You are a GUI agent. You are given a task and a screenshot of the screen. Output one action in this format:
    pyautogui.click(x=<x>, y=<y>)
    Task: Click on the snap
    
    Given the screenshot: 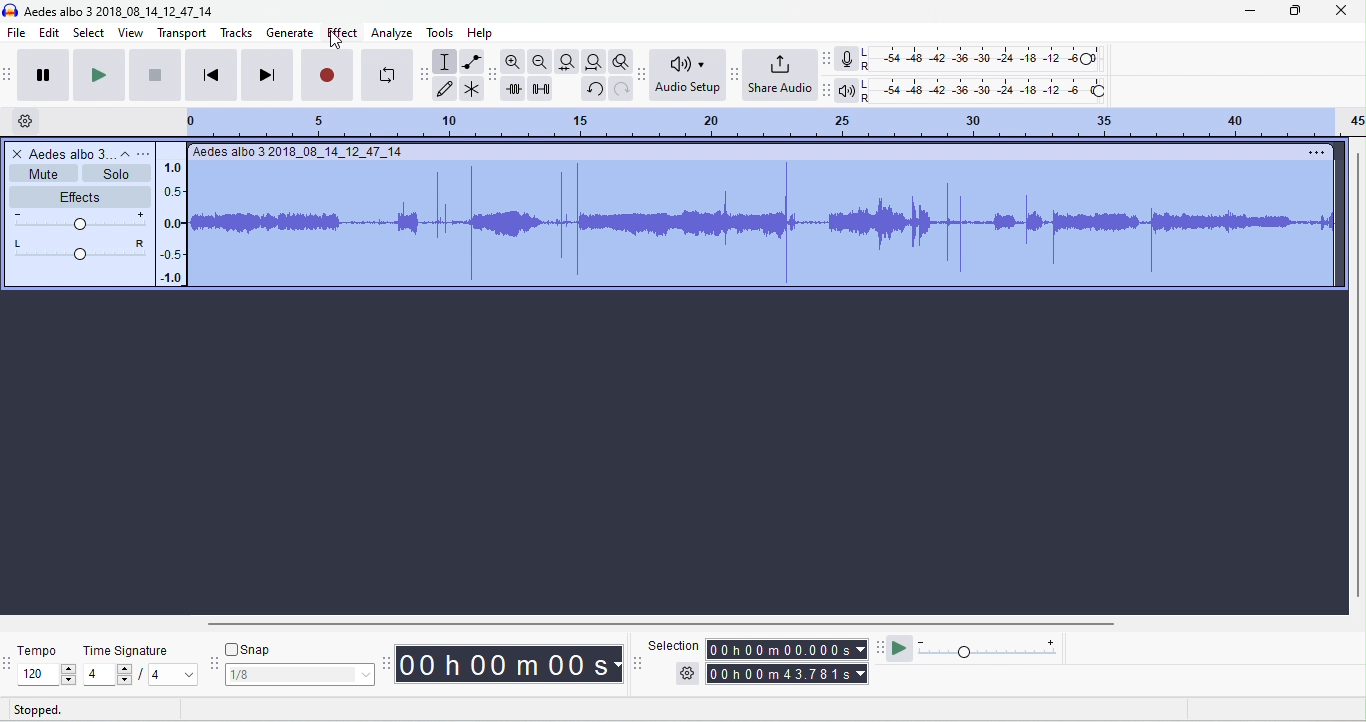 What is the action you would take?
    pyautogui.click(x=251, y=649)
    